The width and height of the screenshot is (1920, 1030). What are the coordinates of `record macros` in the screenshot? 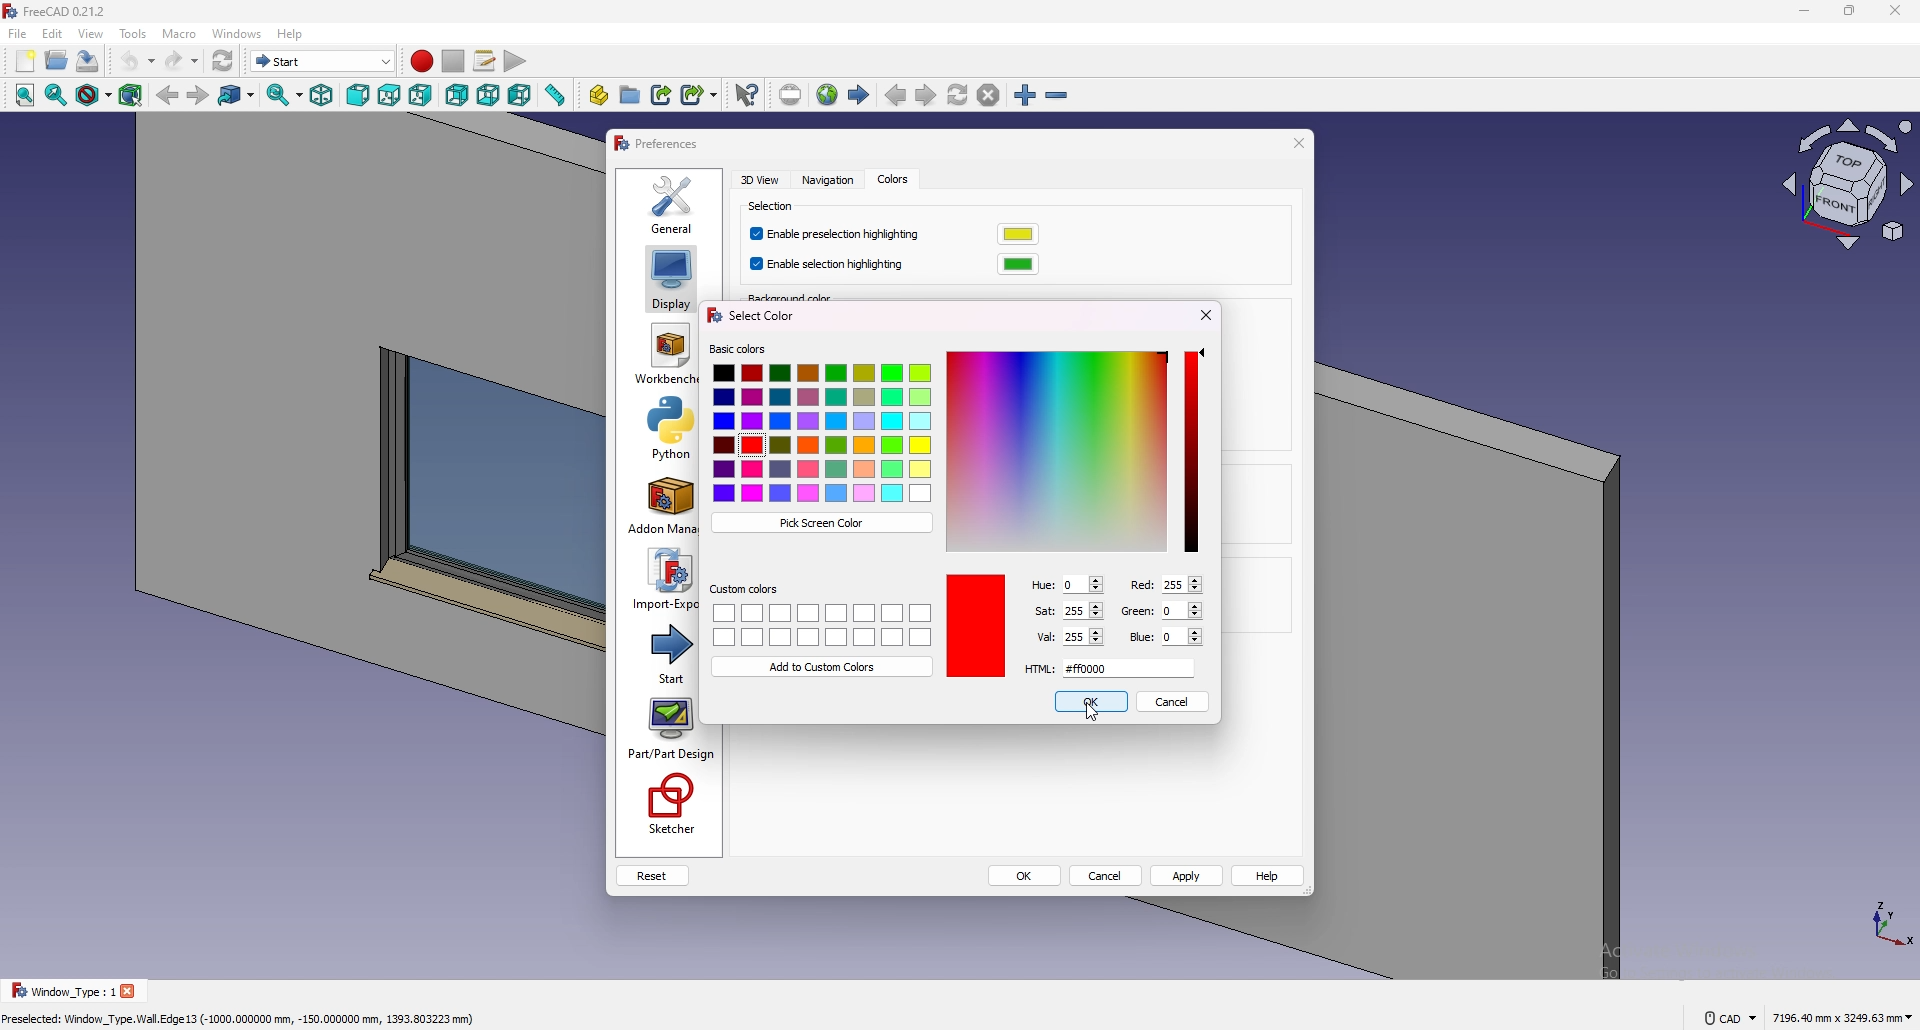 It's located at (421, 61).